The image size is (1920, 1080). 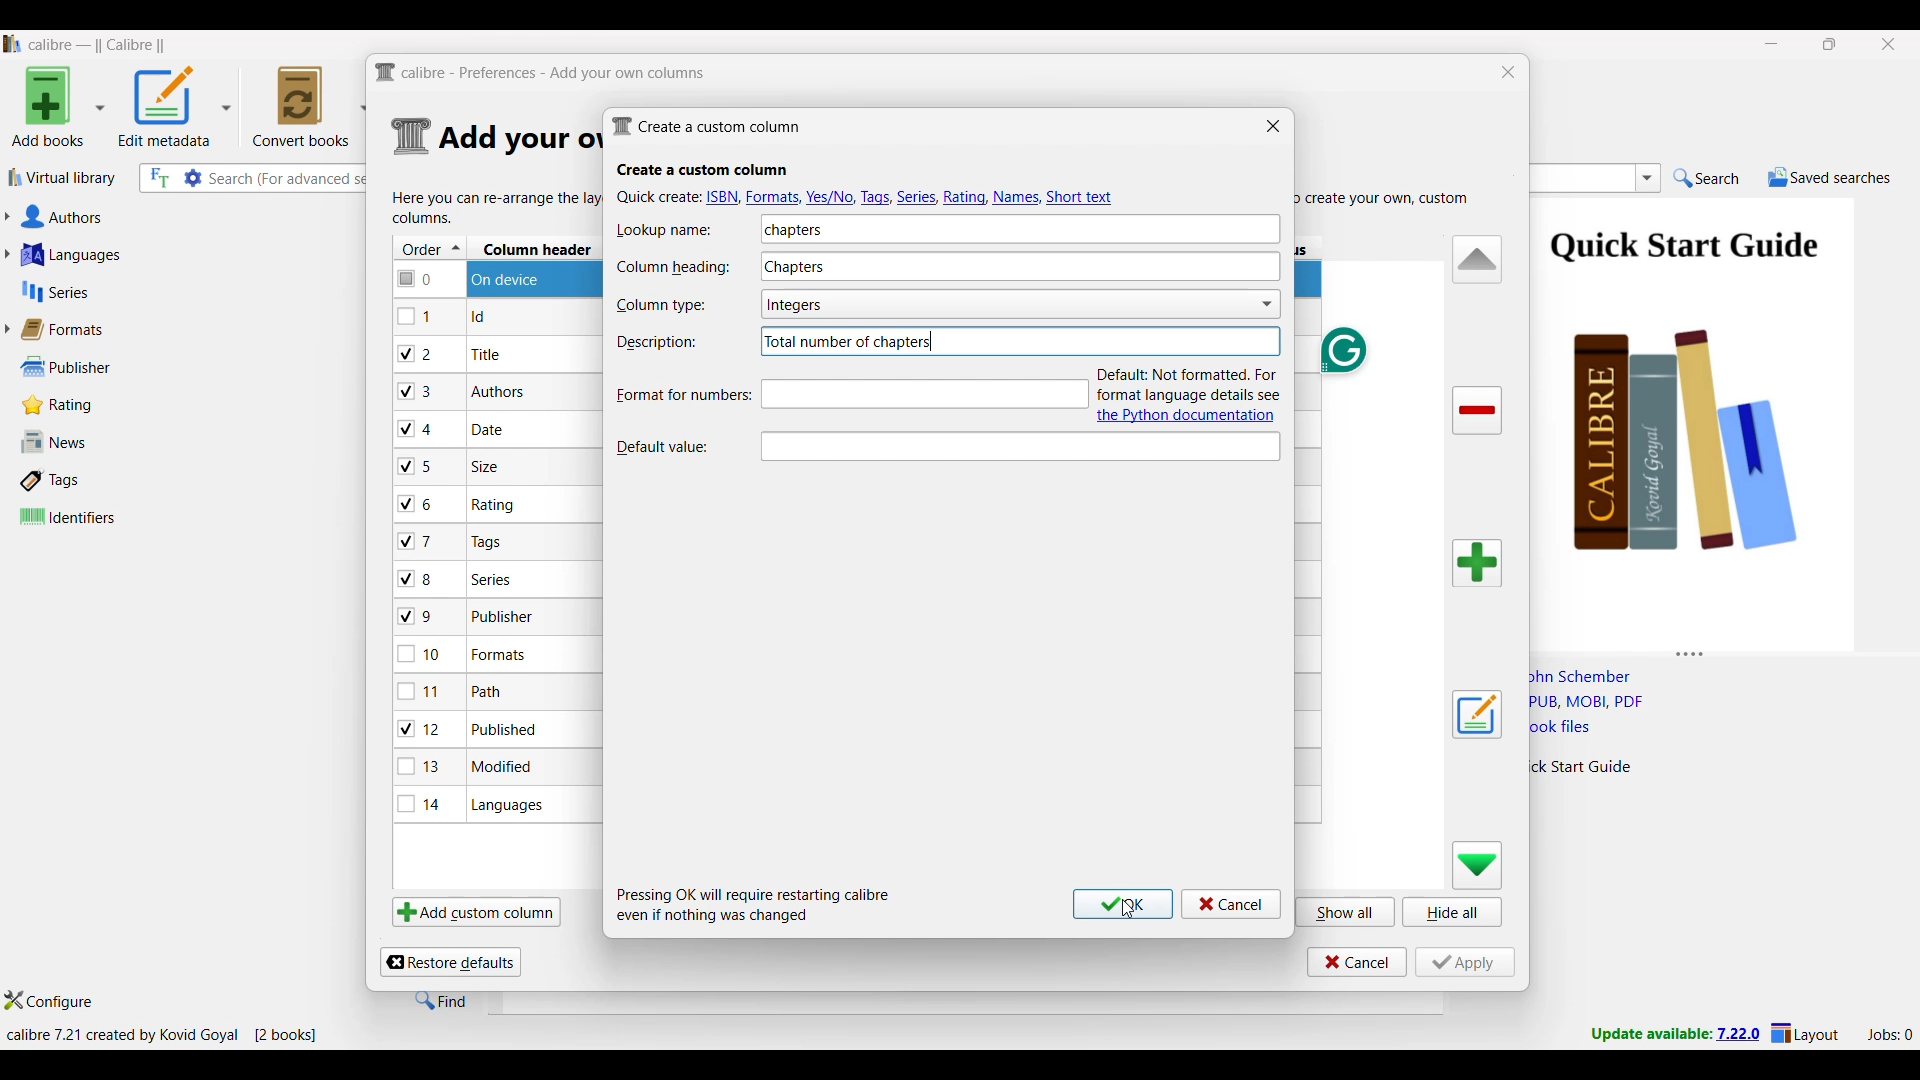 What do you see at coordinates (1452, 912) in the screenshot?
I see `Hide all` at bounding box center [1452, 912].